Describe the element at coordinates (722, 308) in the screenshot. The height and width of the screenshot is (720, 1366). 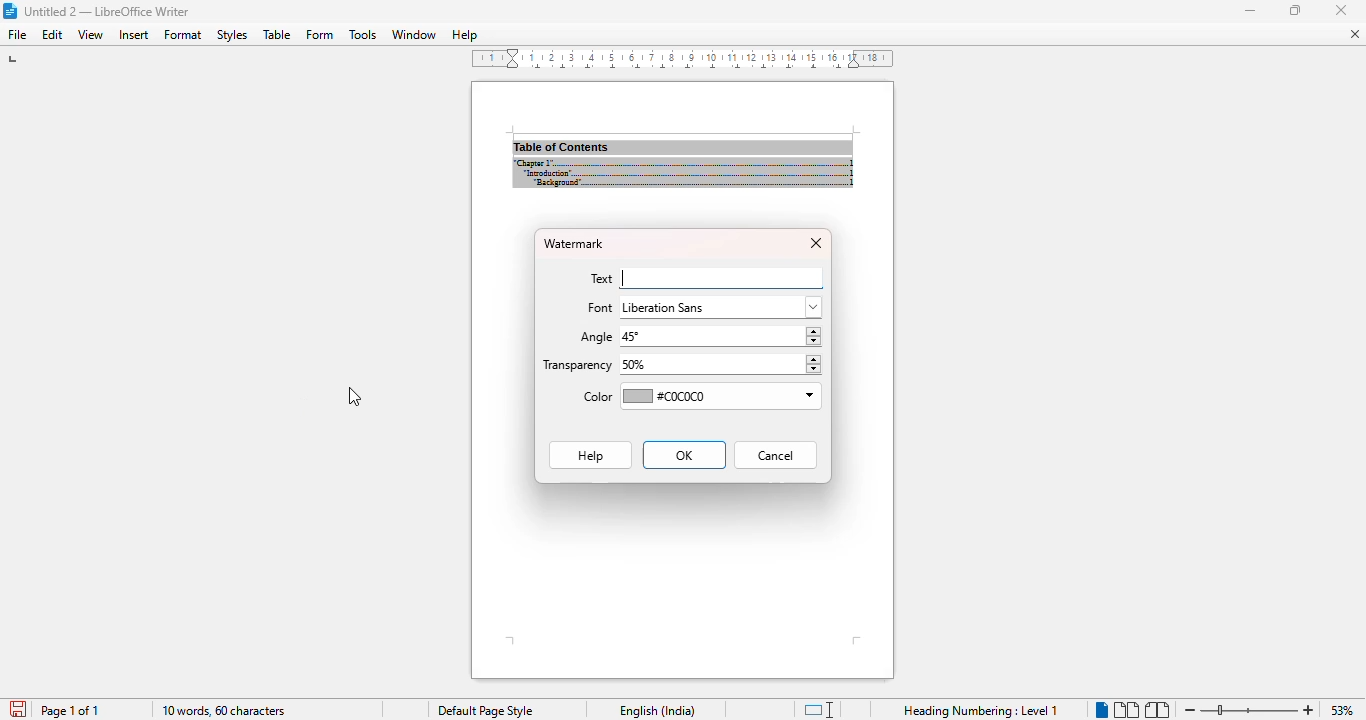
I see `liberation sans` at that location.